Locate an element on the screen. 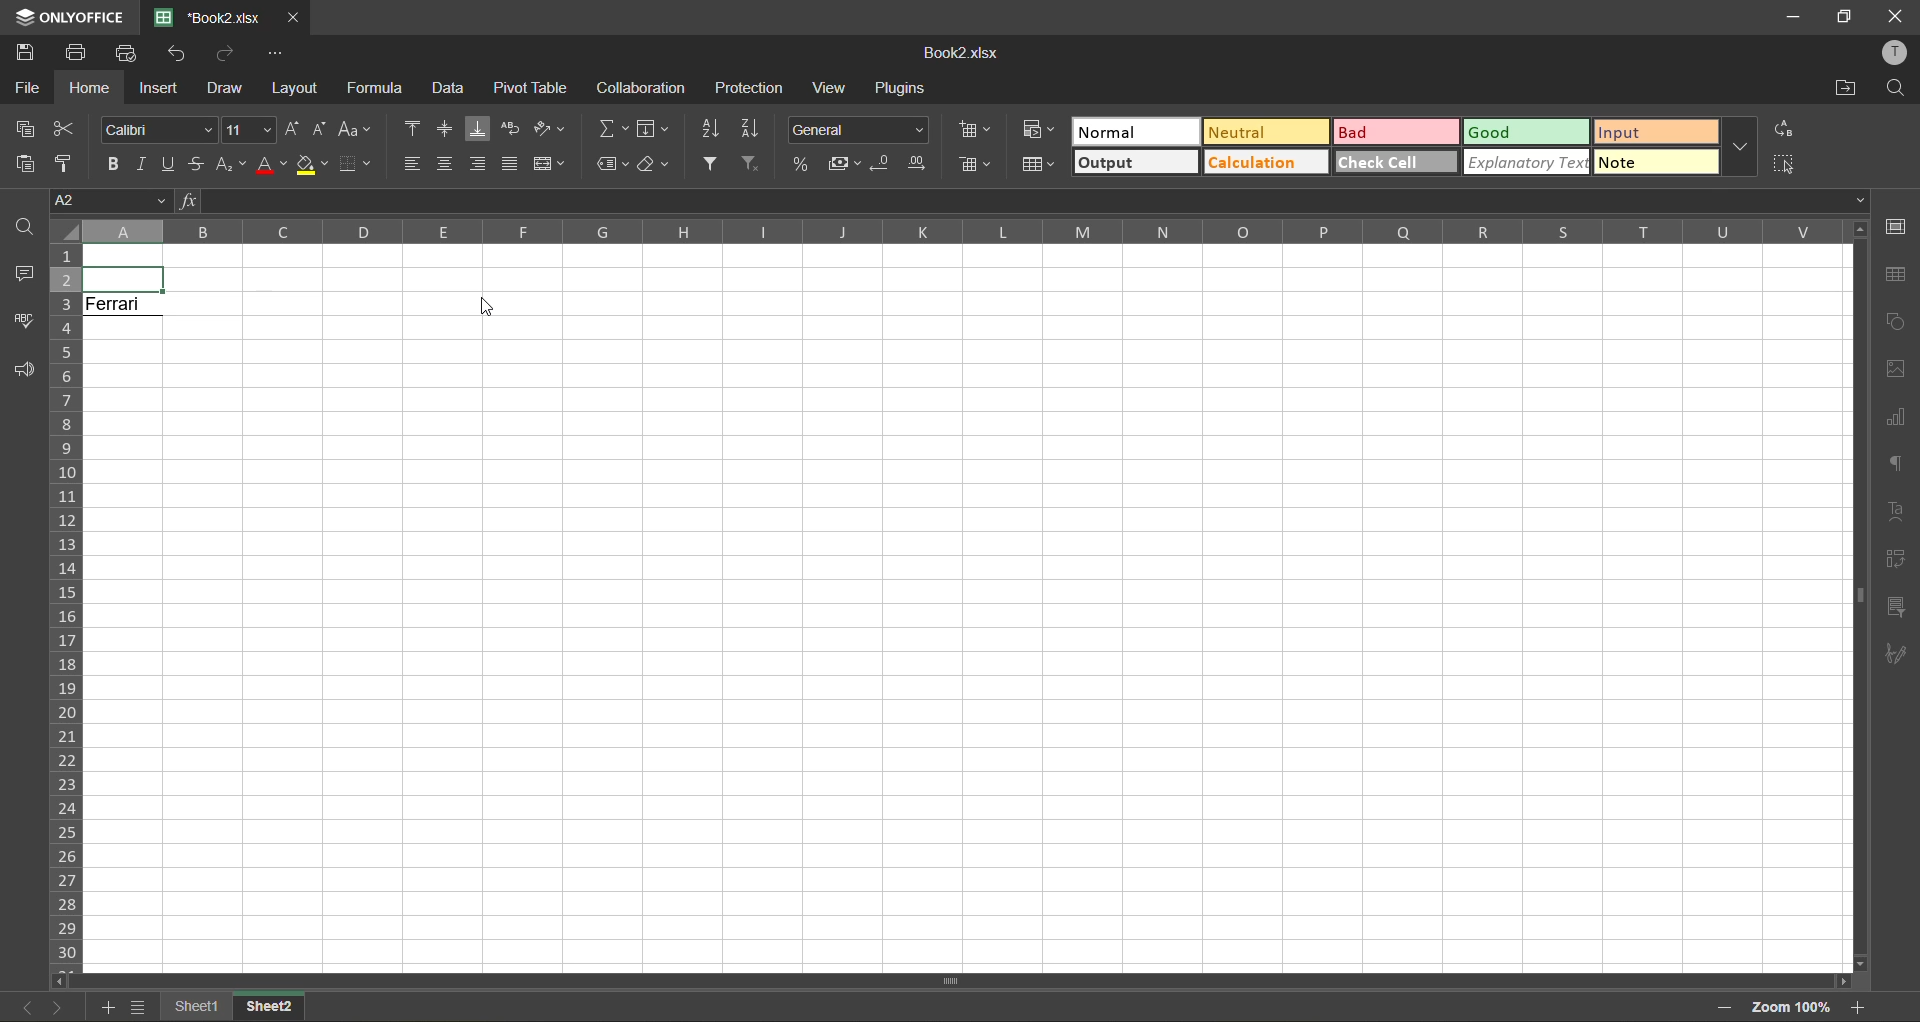  sort descending is located at coordinates (755, 129).